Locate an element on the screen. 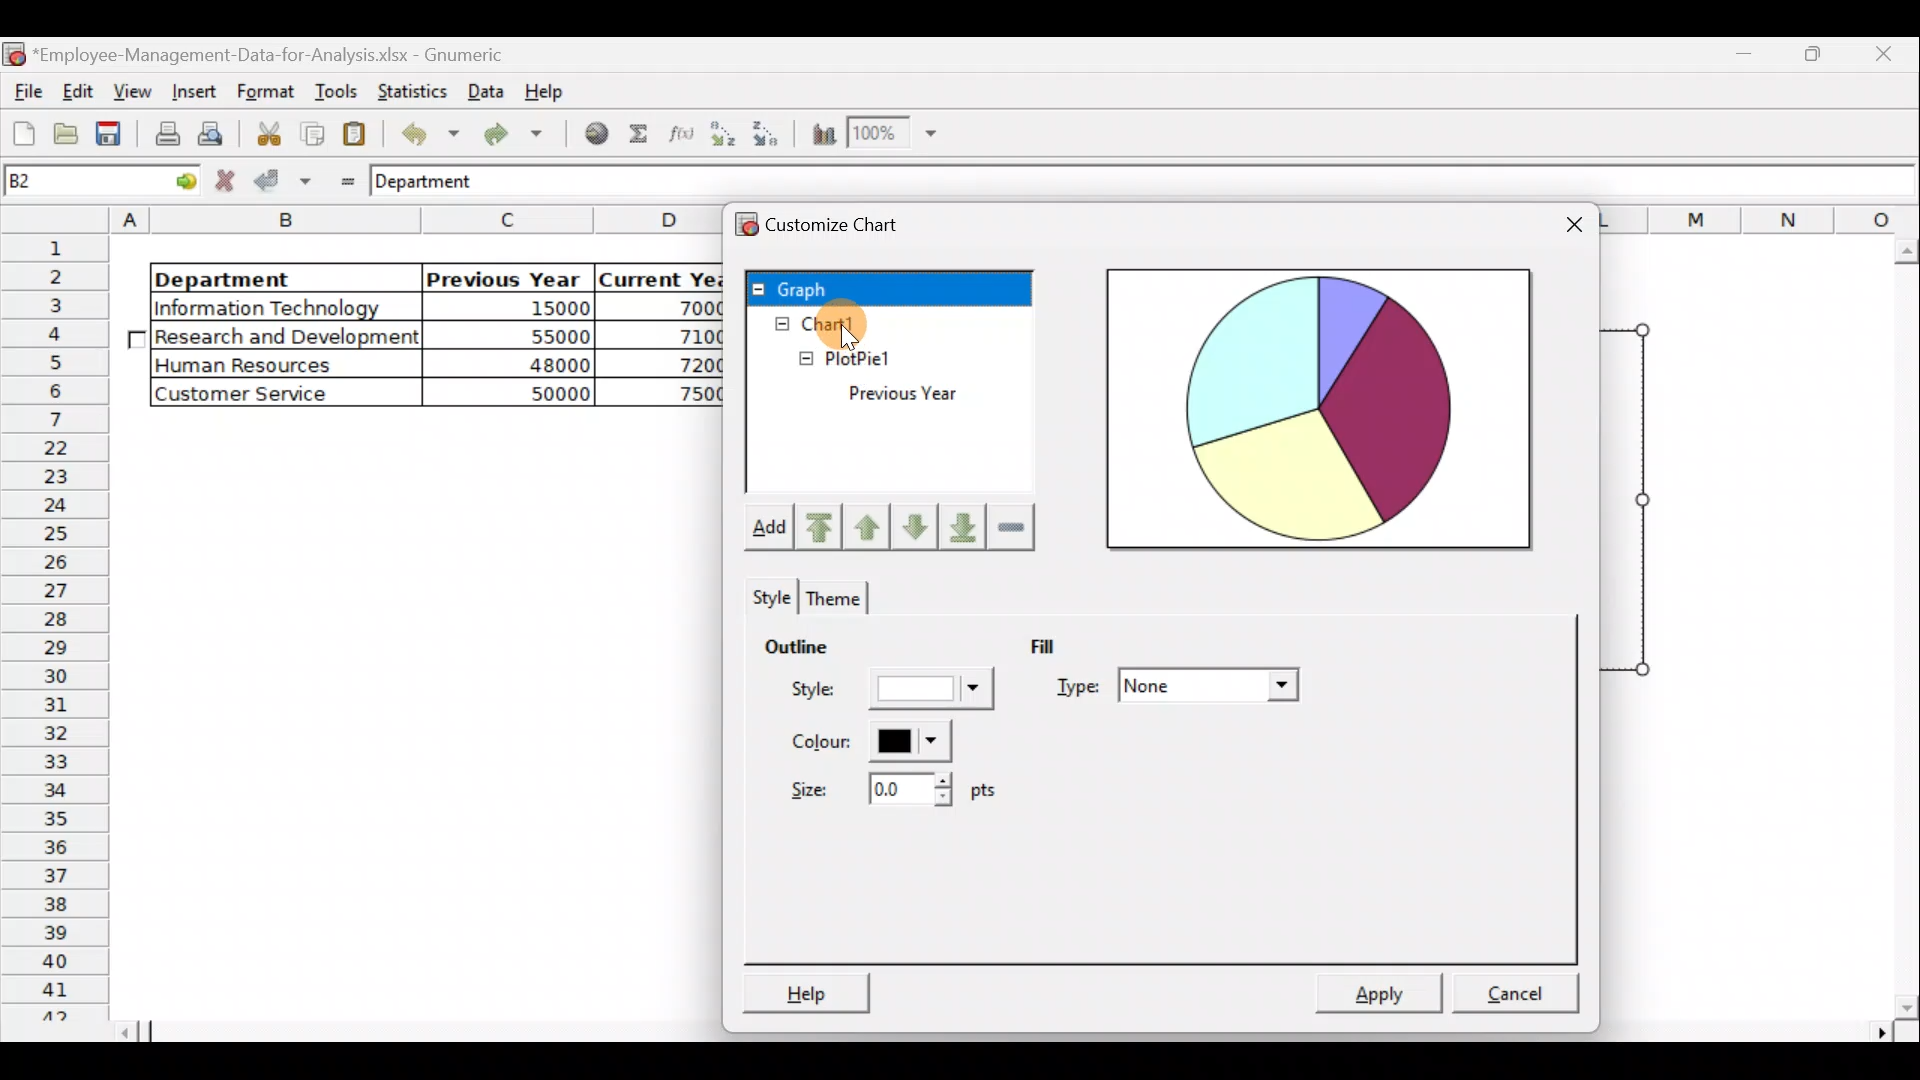  Size is located at coordinates (924, 798).